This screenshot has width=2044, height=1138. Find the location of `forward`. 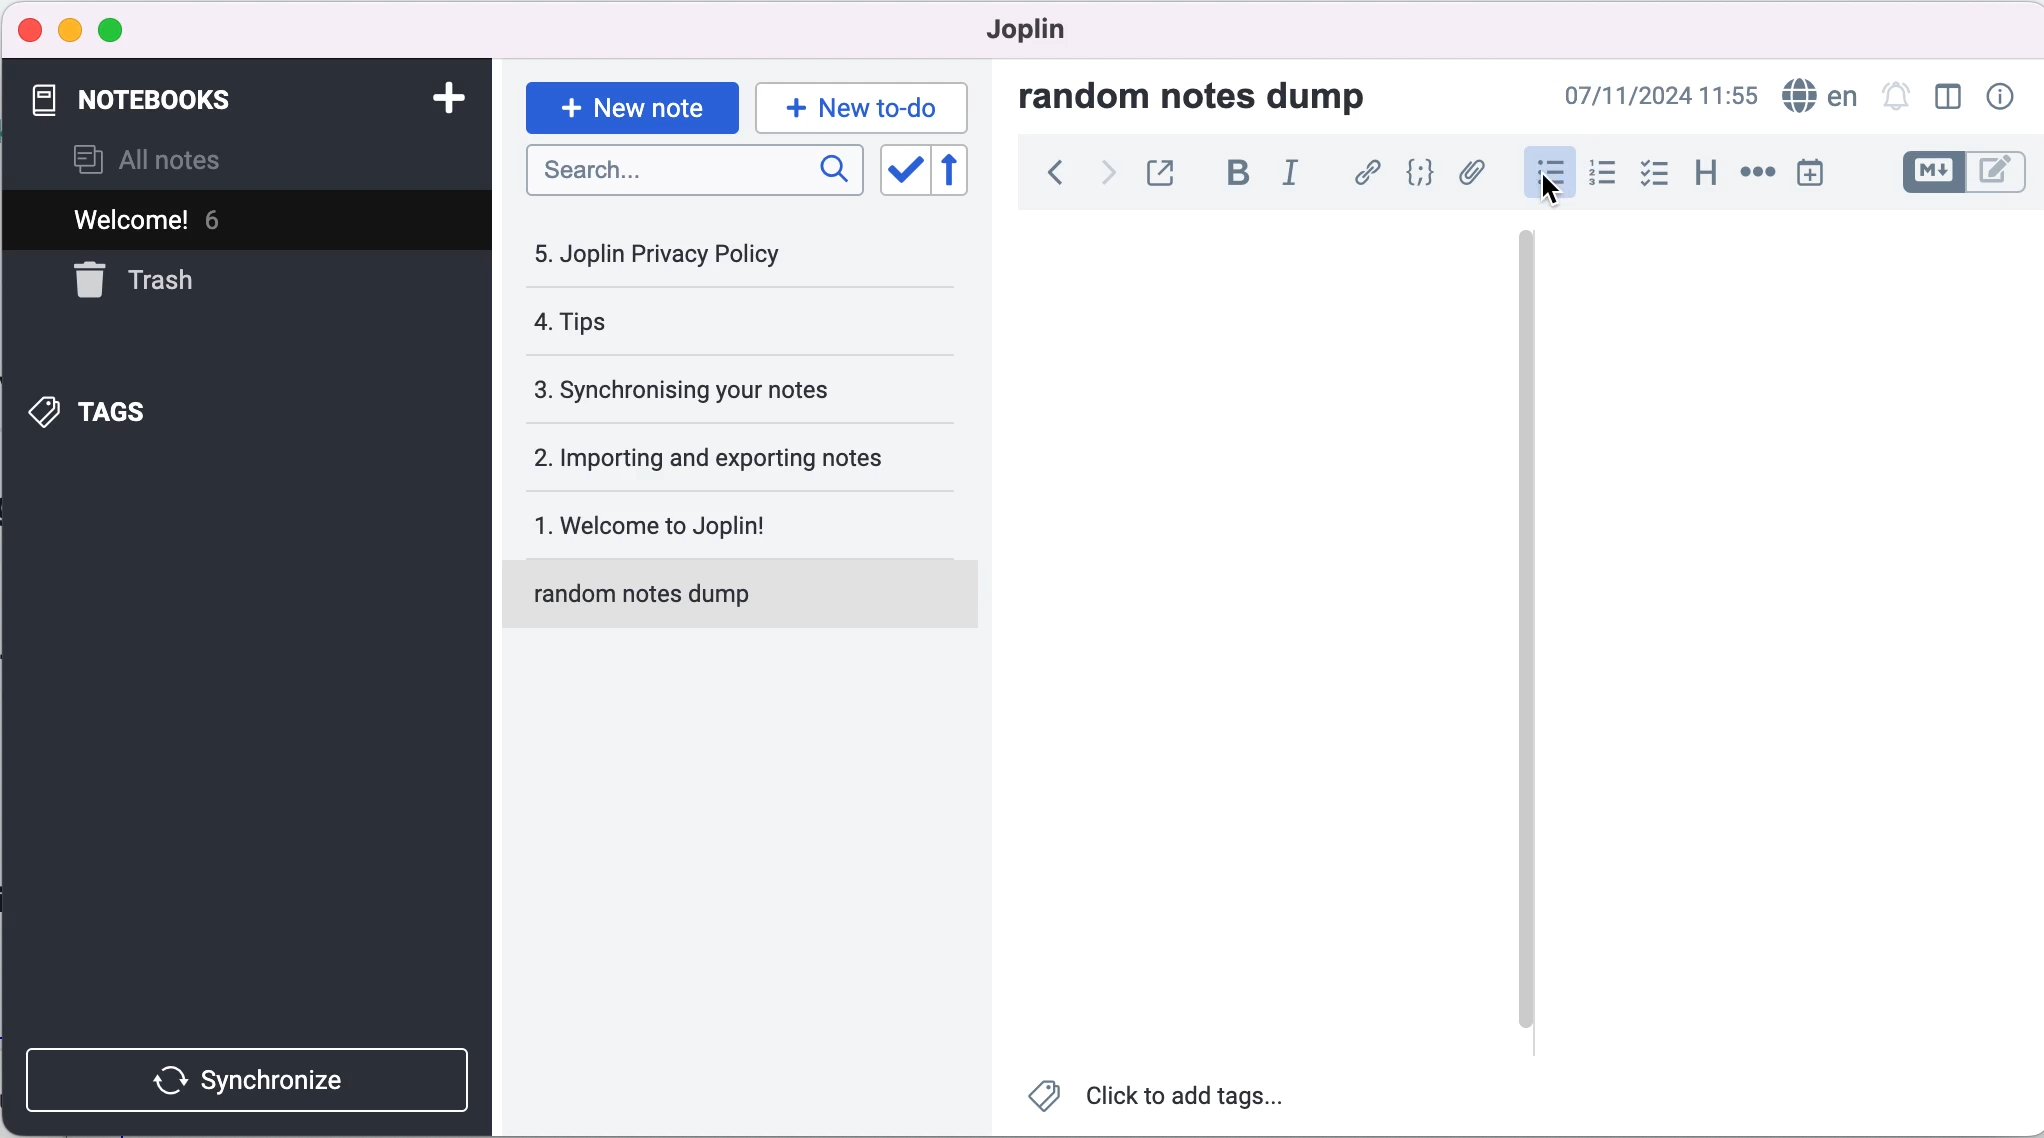

forward is located at coordinates (1101, 178).